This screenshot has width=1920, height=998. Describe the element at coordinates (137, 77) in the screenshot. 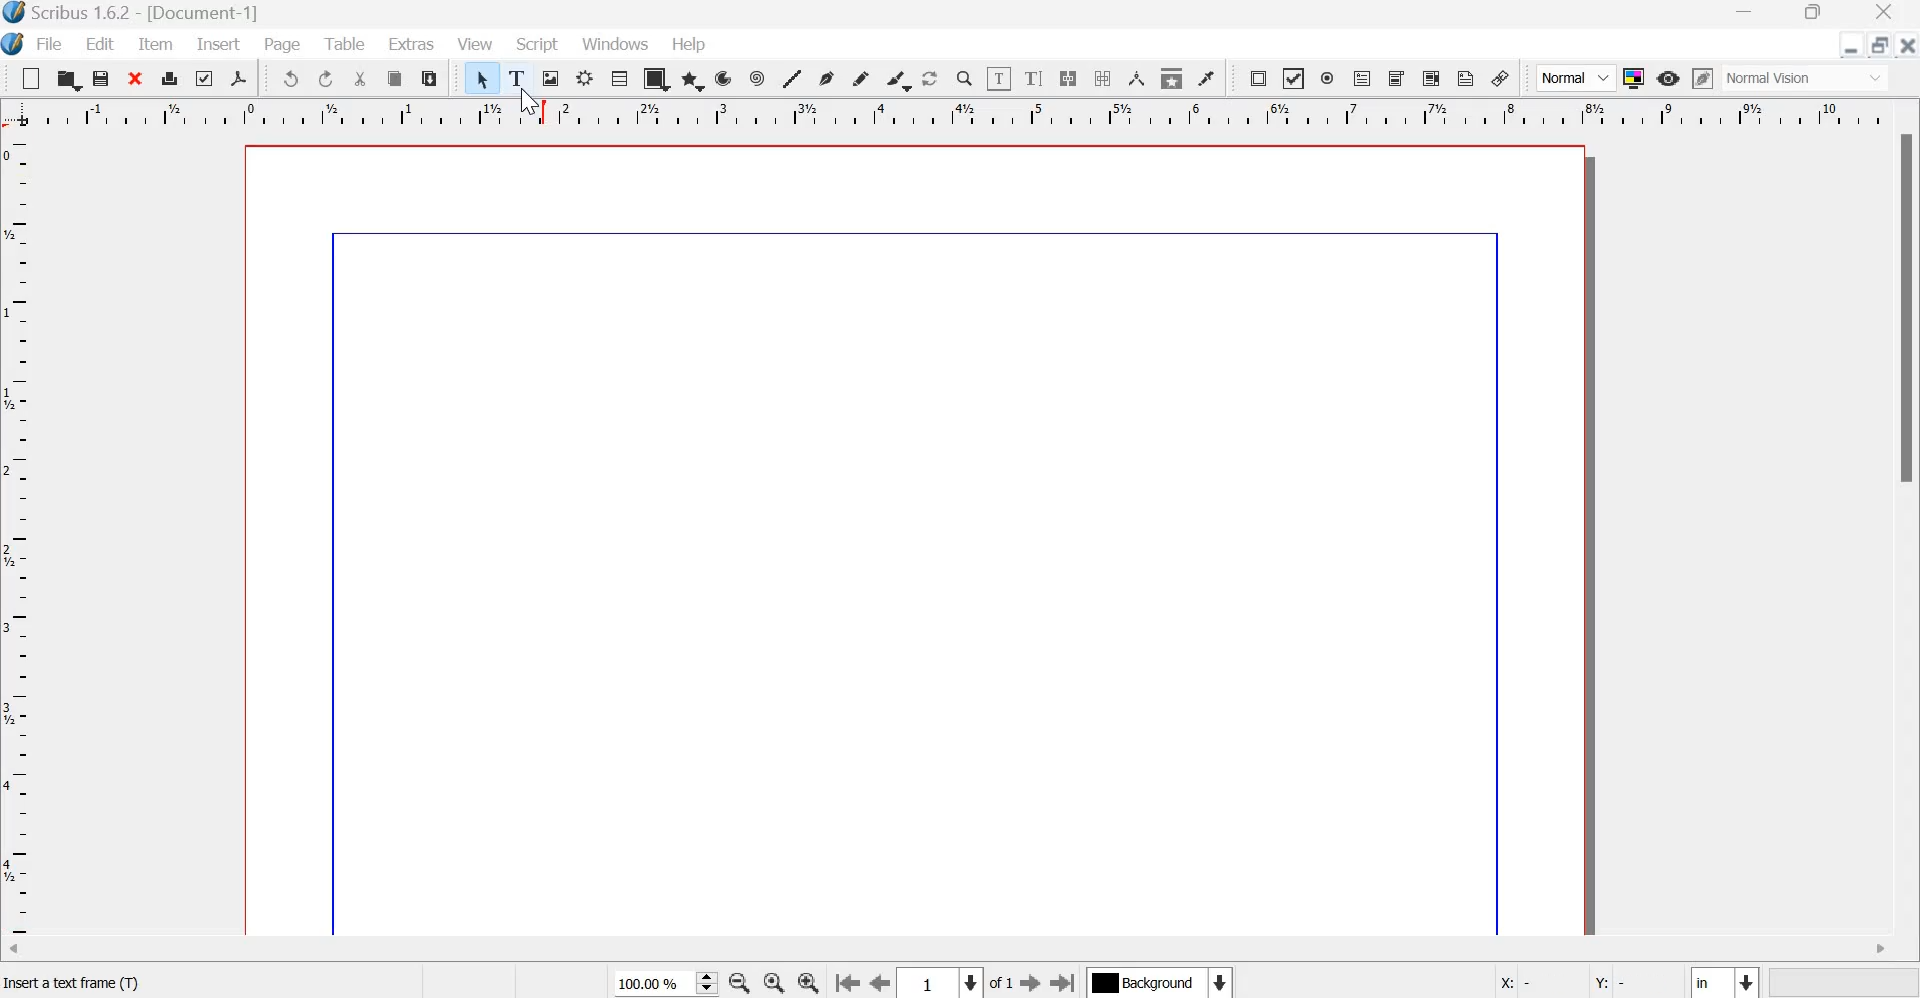

I see `close` at that location.